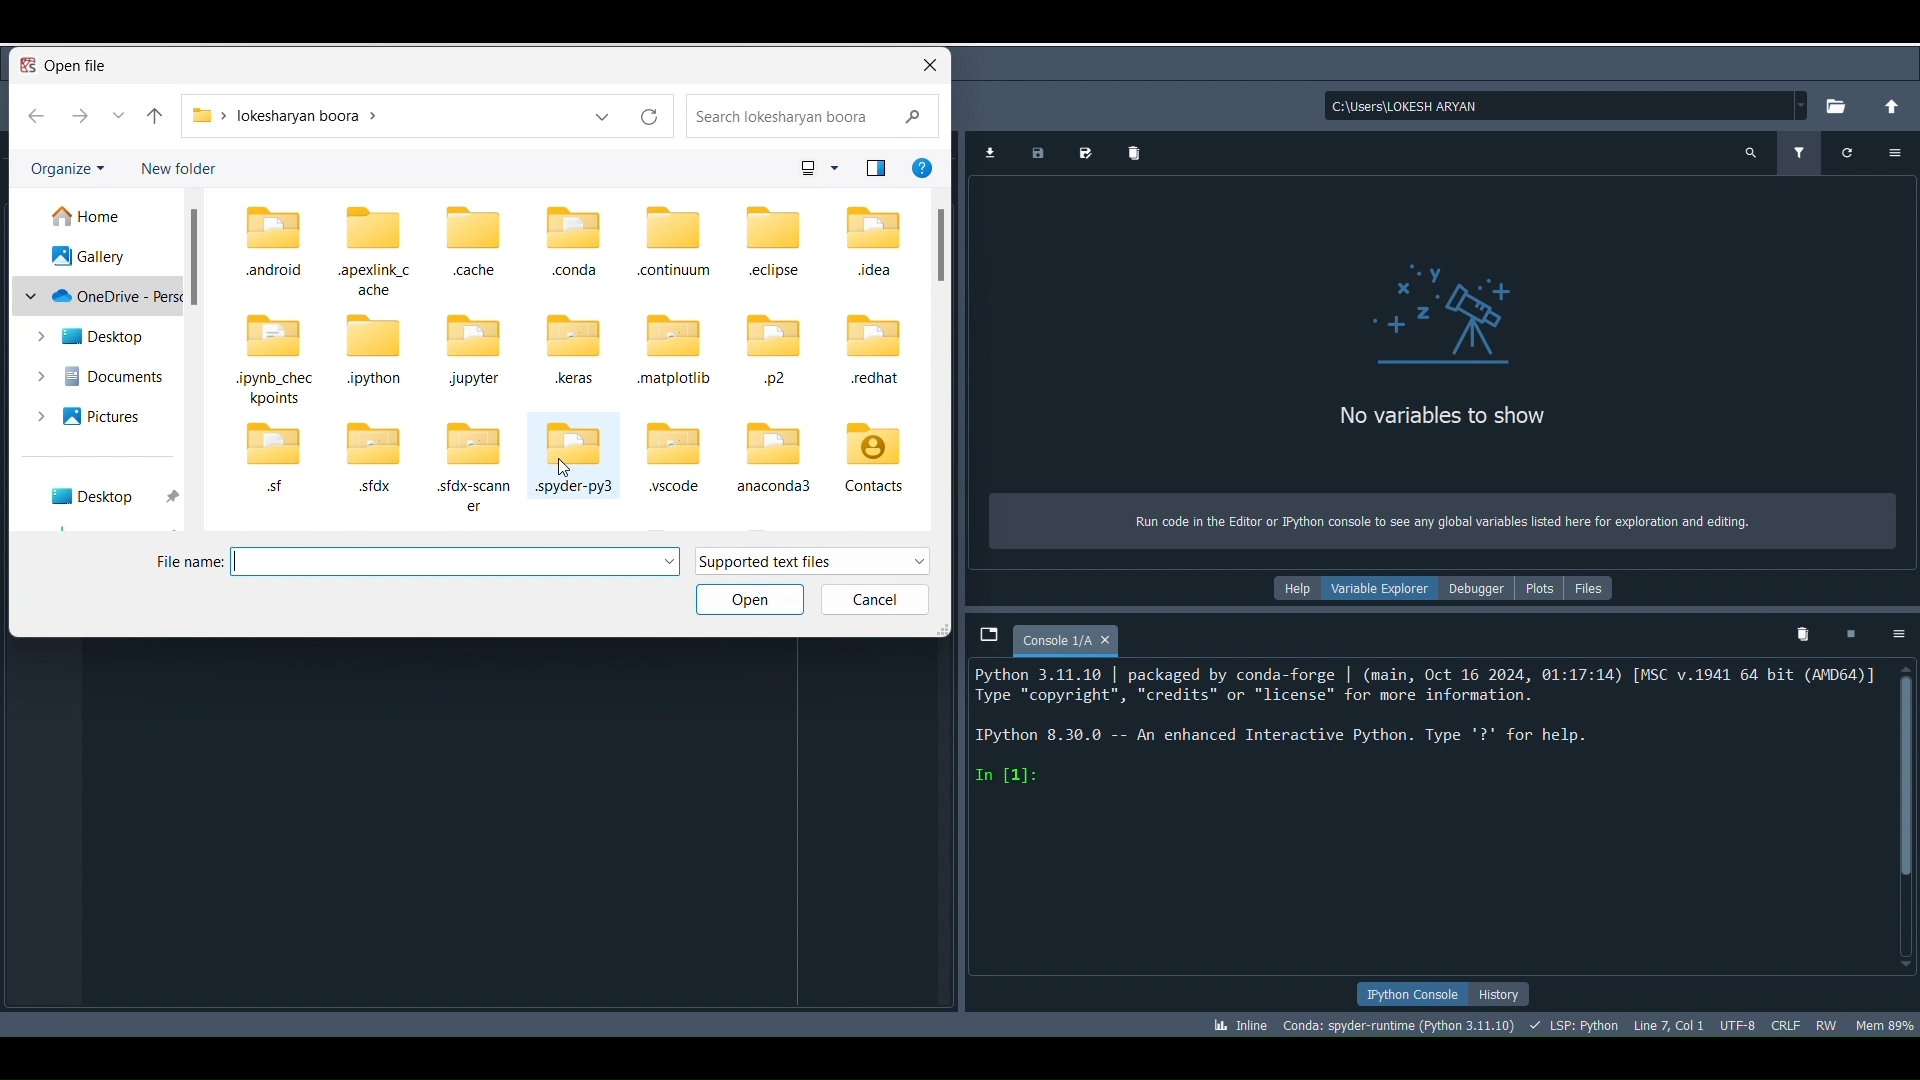 The width and height of the screenshot is (1920, 1080). I want to click on back to top, so click(155, 115).